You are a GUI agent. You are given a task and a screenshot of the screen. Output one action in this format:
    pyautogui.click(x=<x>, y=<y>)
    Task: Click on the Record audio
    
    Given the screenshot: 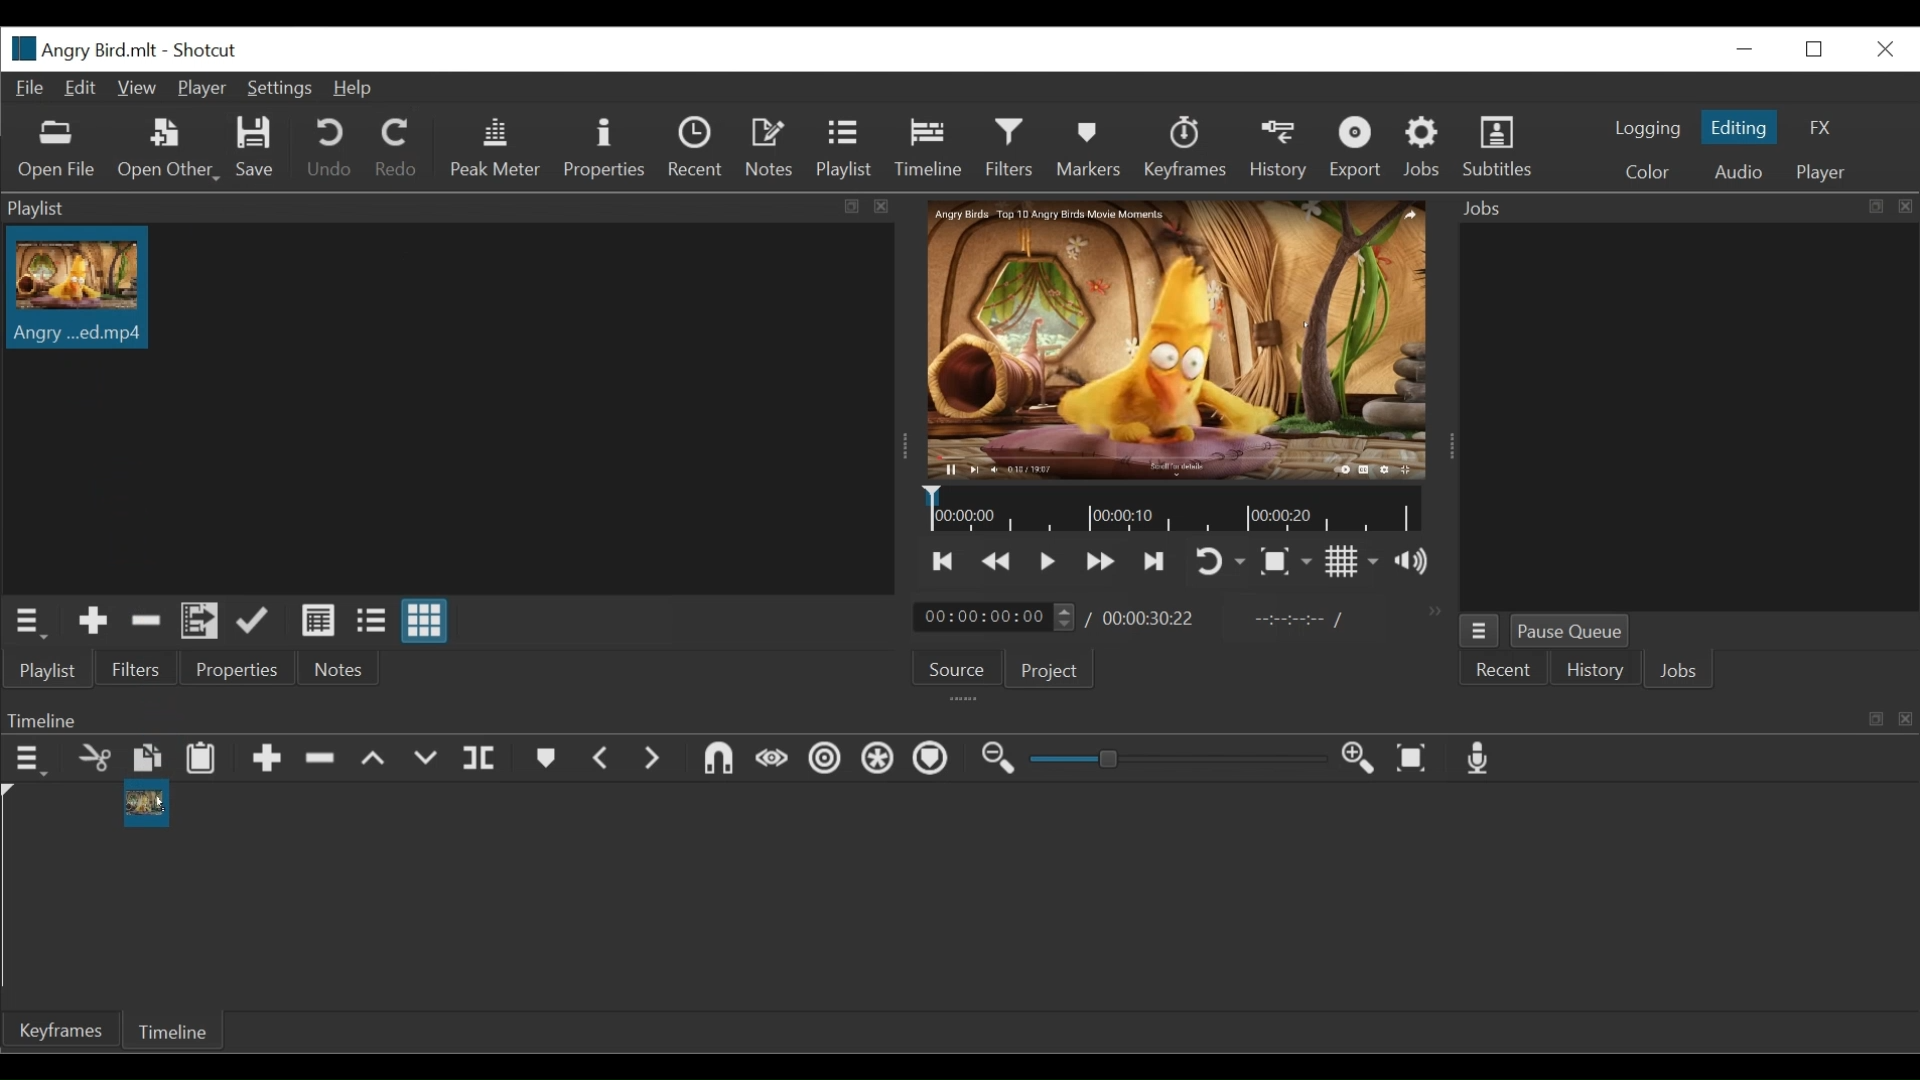 What is the action you would take?
    pyautogui.click(x=1483, y=760)
    